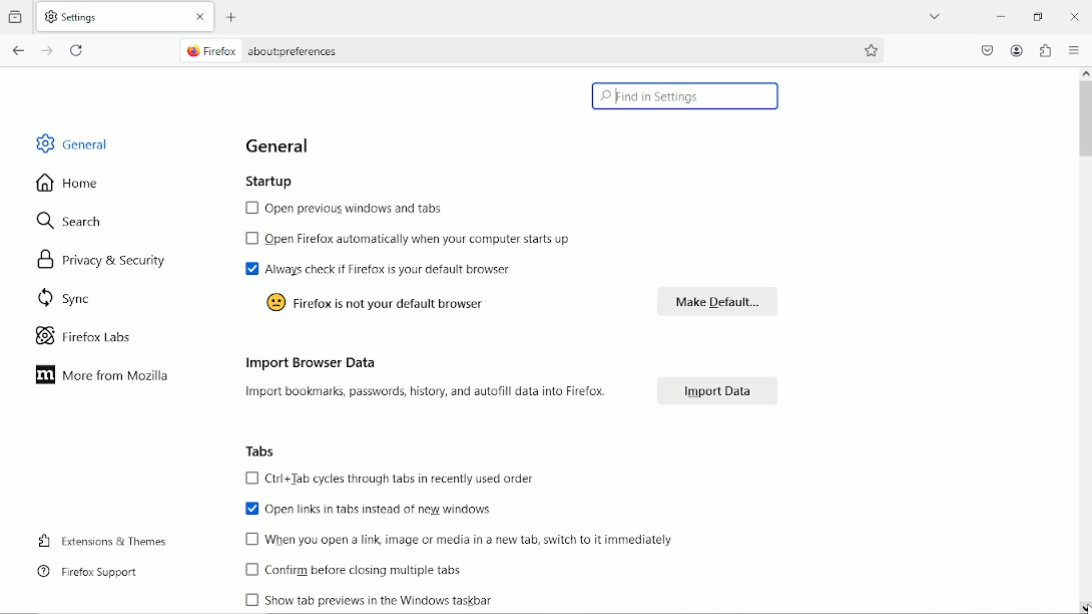 This screenshot has height=614, width=1092. I want to click on account, so click(1016, 50).